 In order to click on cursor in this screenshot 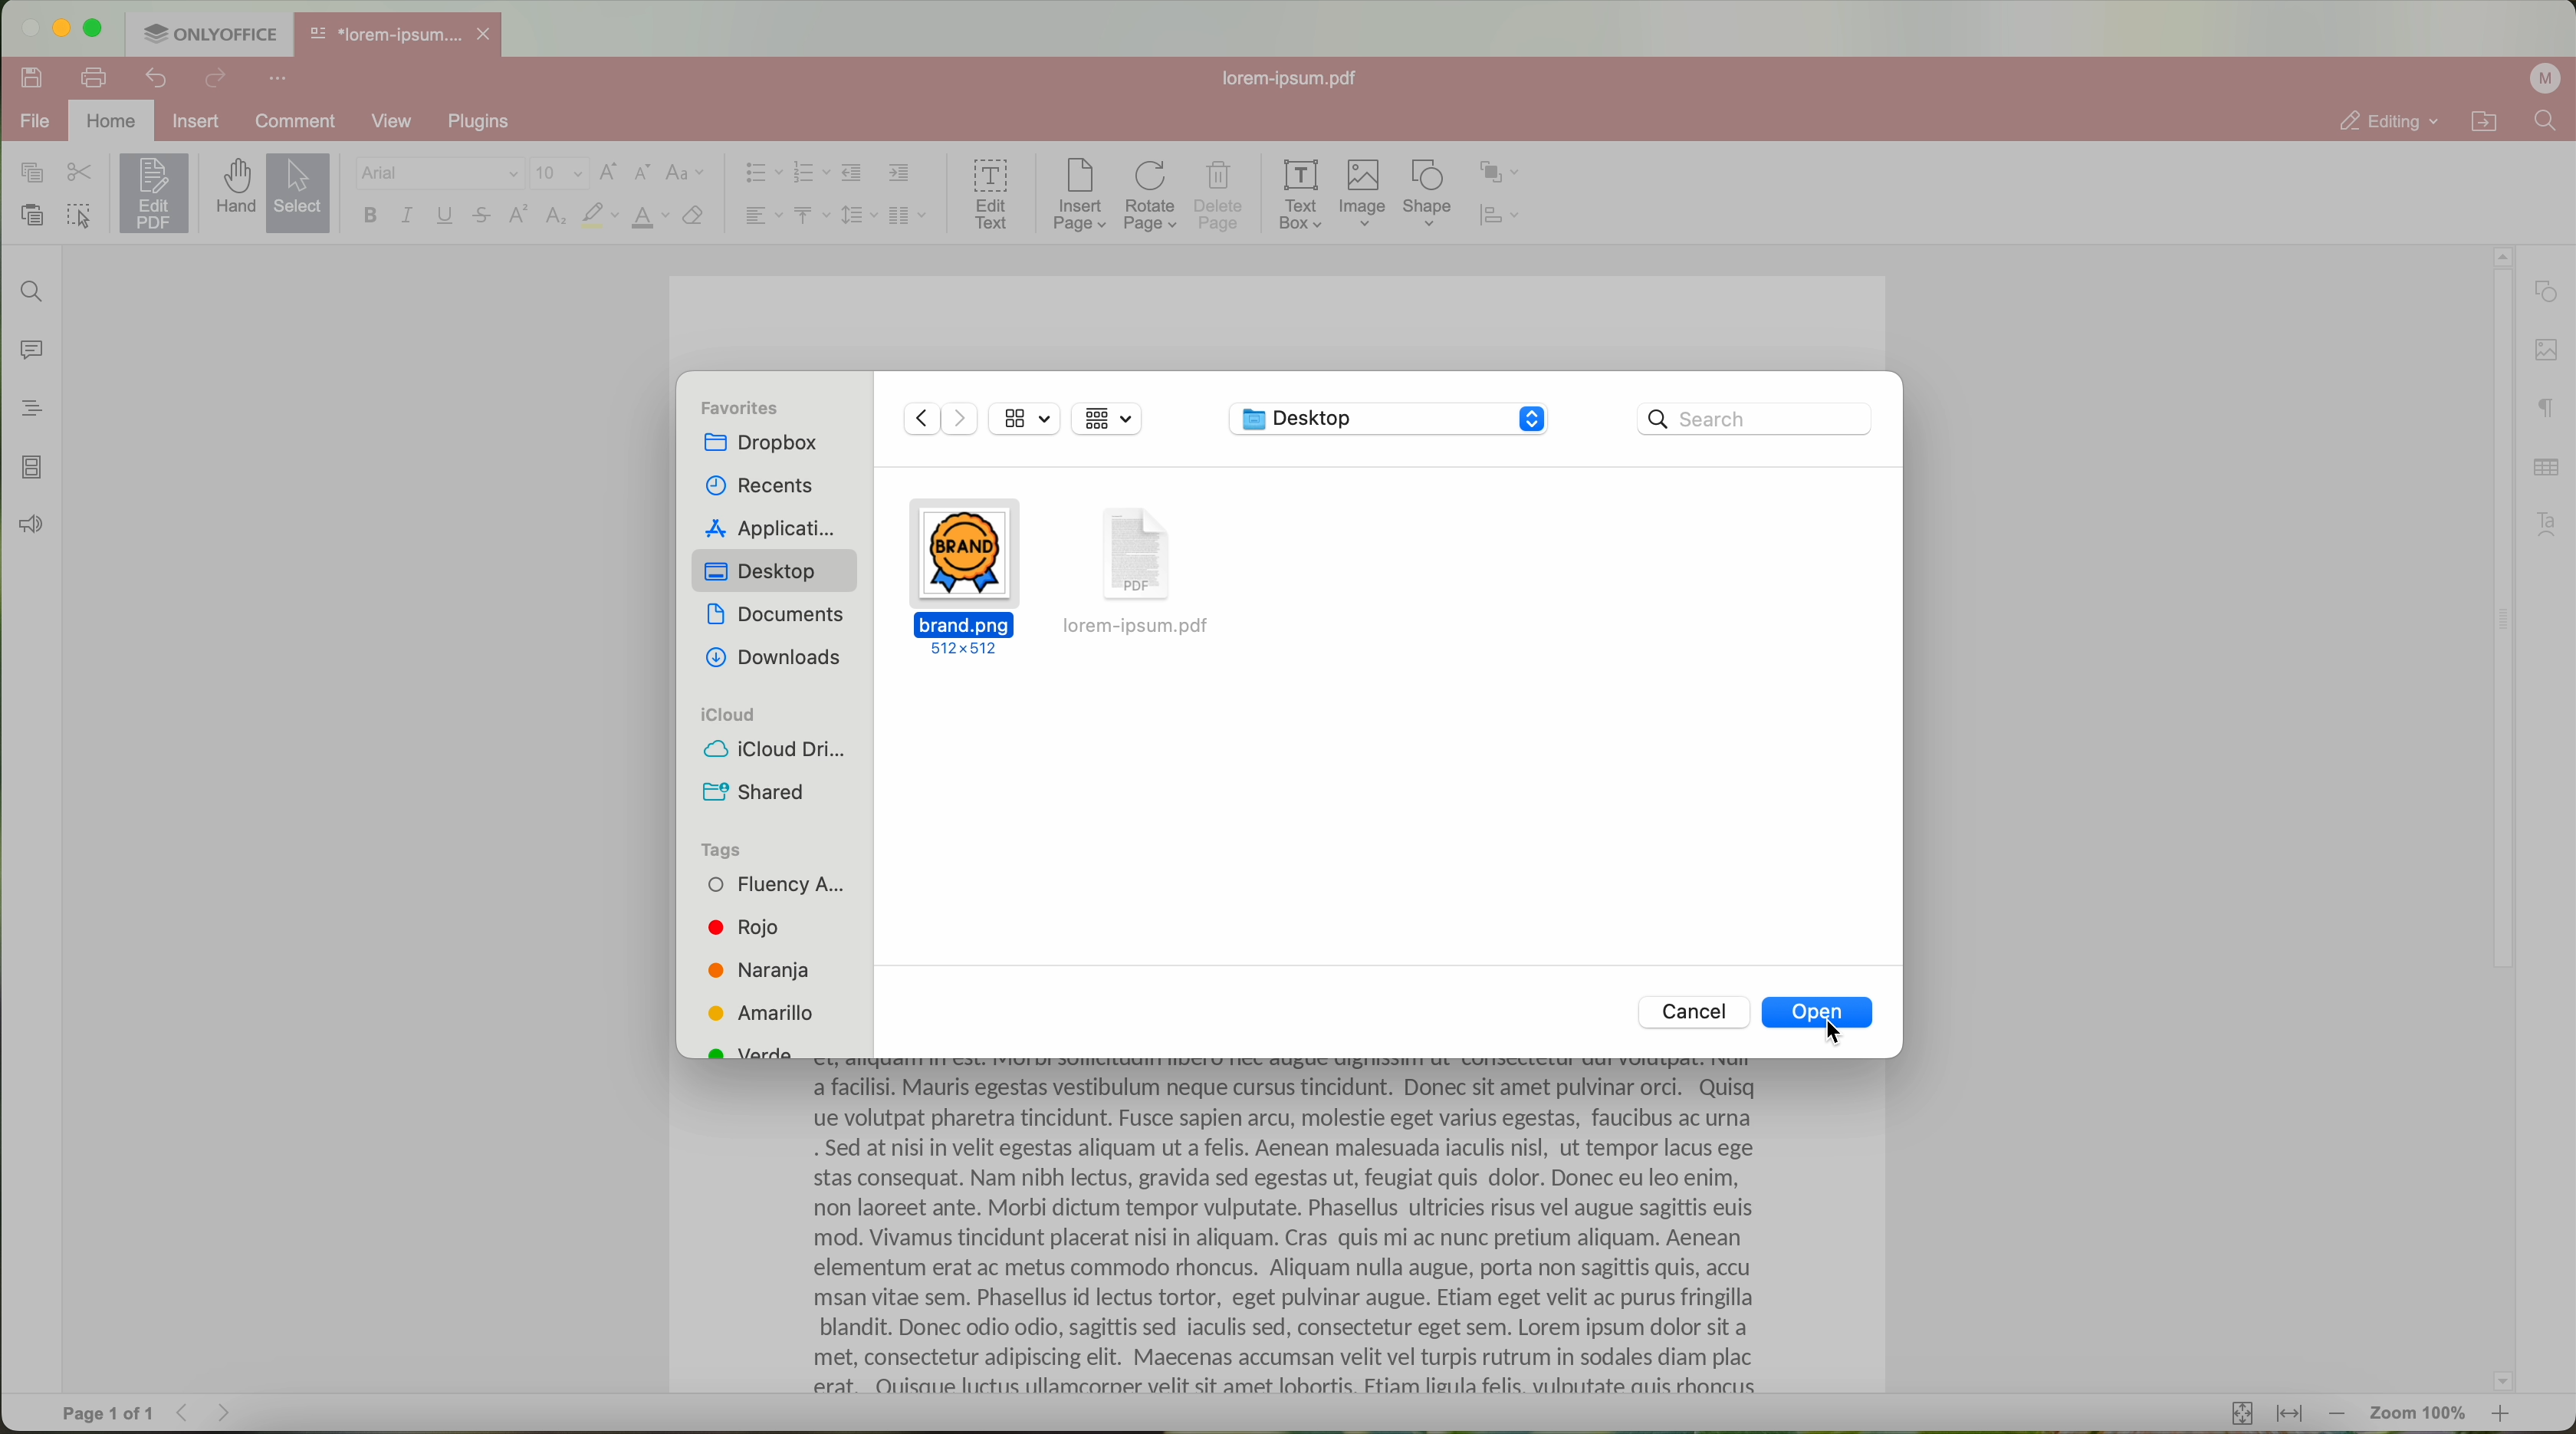, I will do `click(1838, 1034)`.